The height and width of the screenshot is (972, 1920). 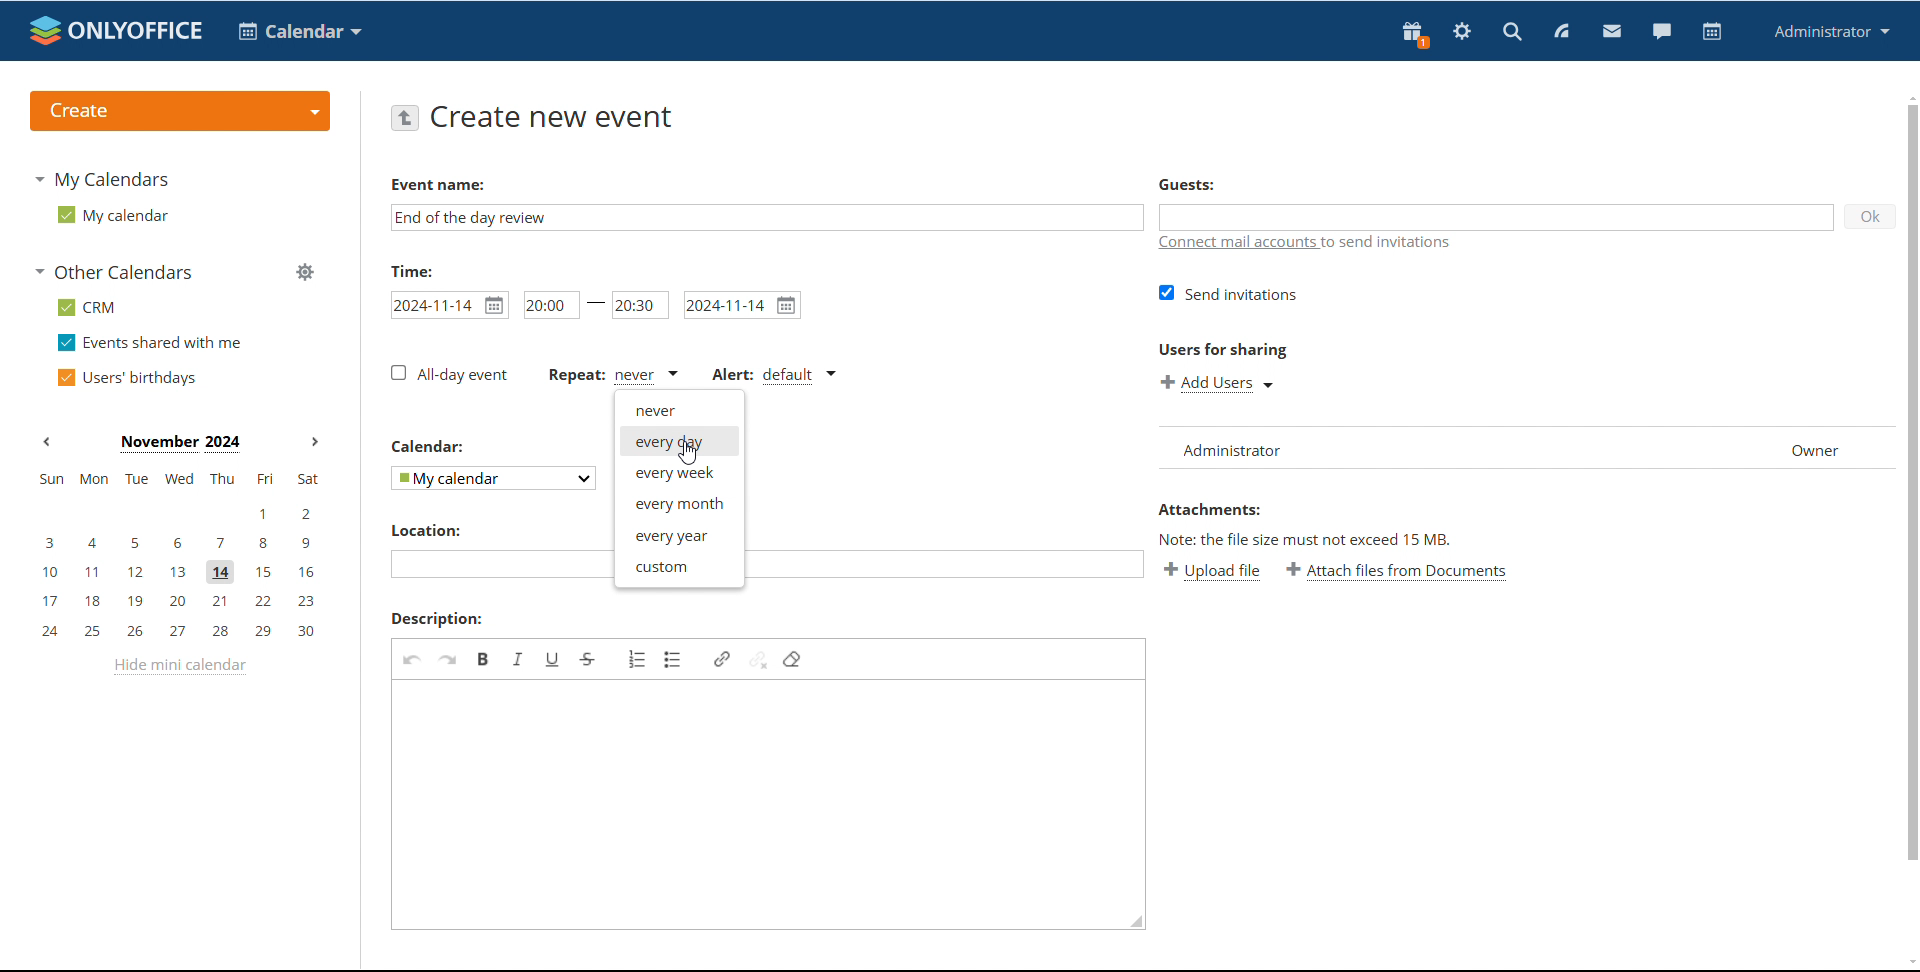 What do you see at coordinates (116, 271) in the screenshot?
I see `other calendars` at bounding box center [116, 271].